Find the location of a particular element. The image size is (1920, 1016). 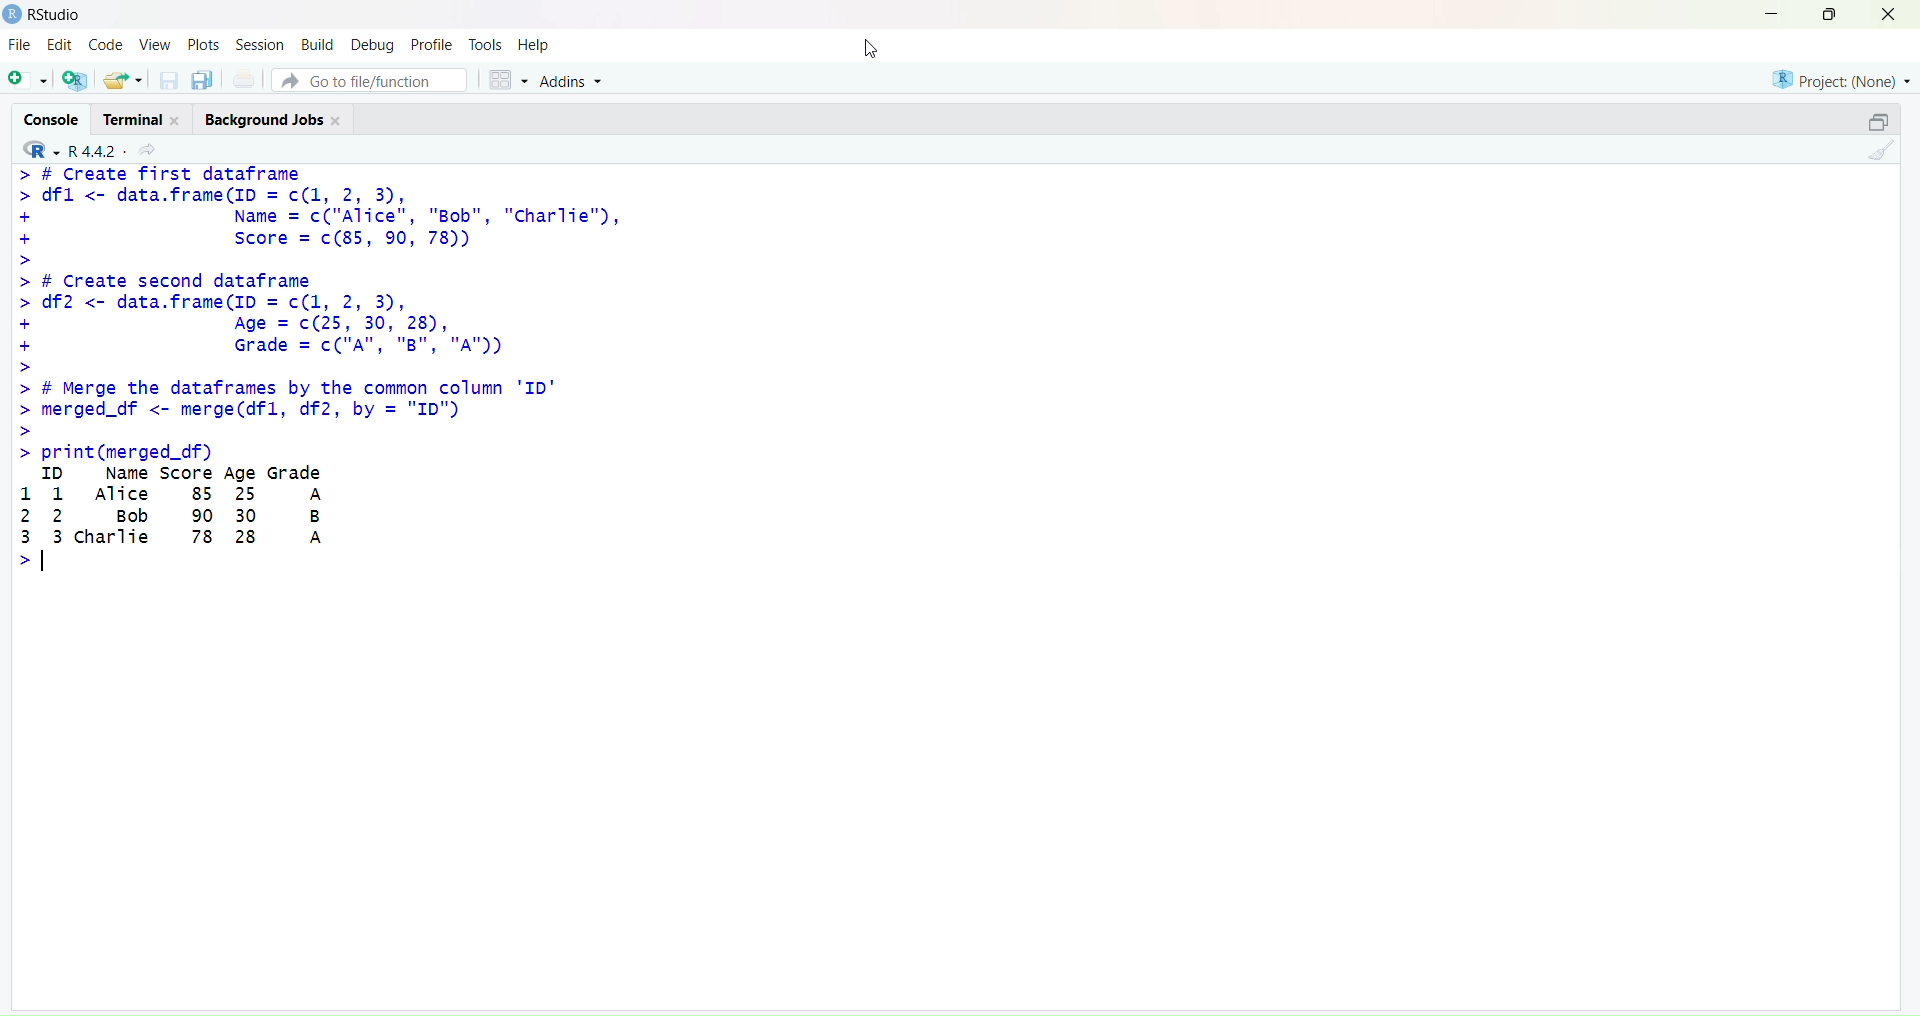

Debug is located at coordinates (372, 46).